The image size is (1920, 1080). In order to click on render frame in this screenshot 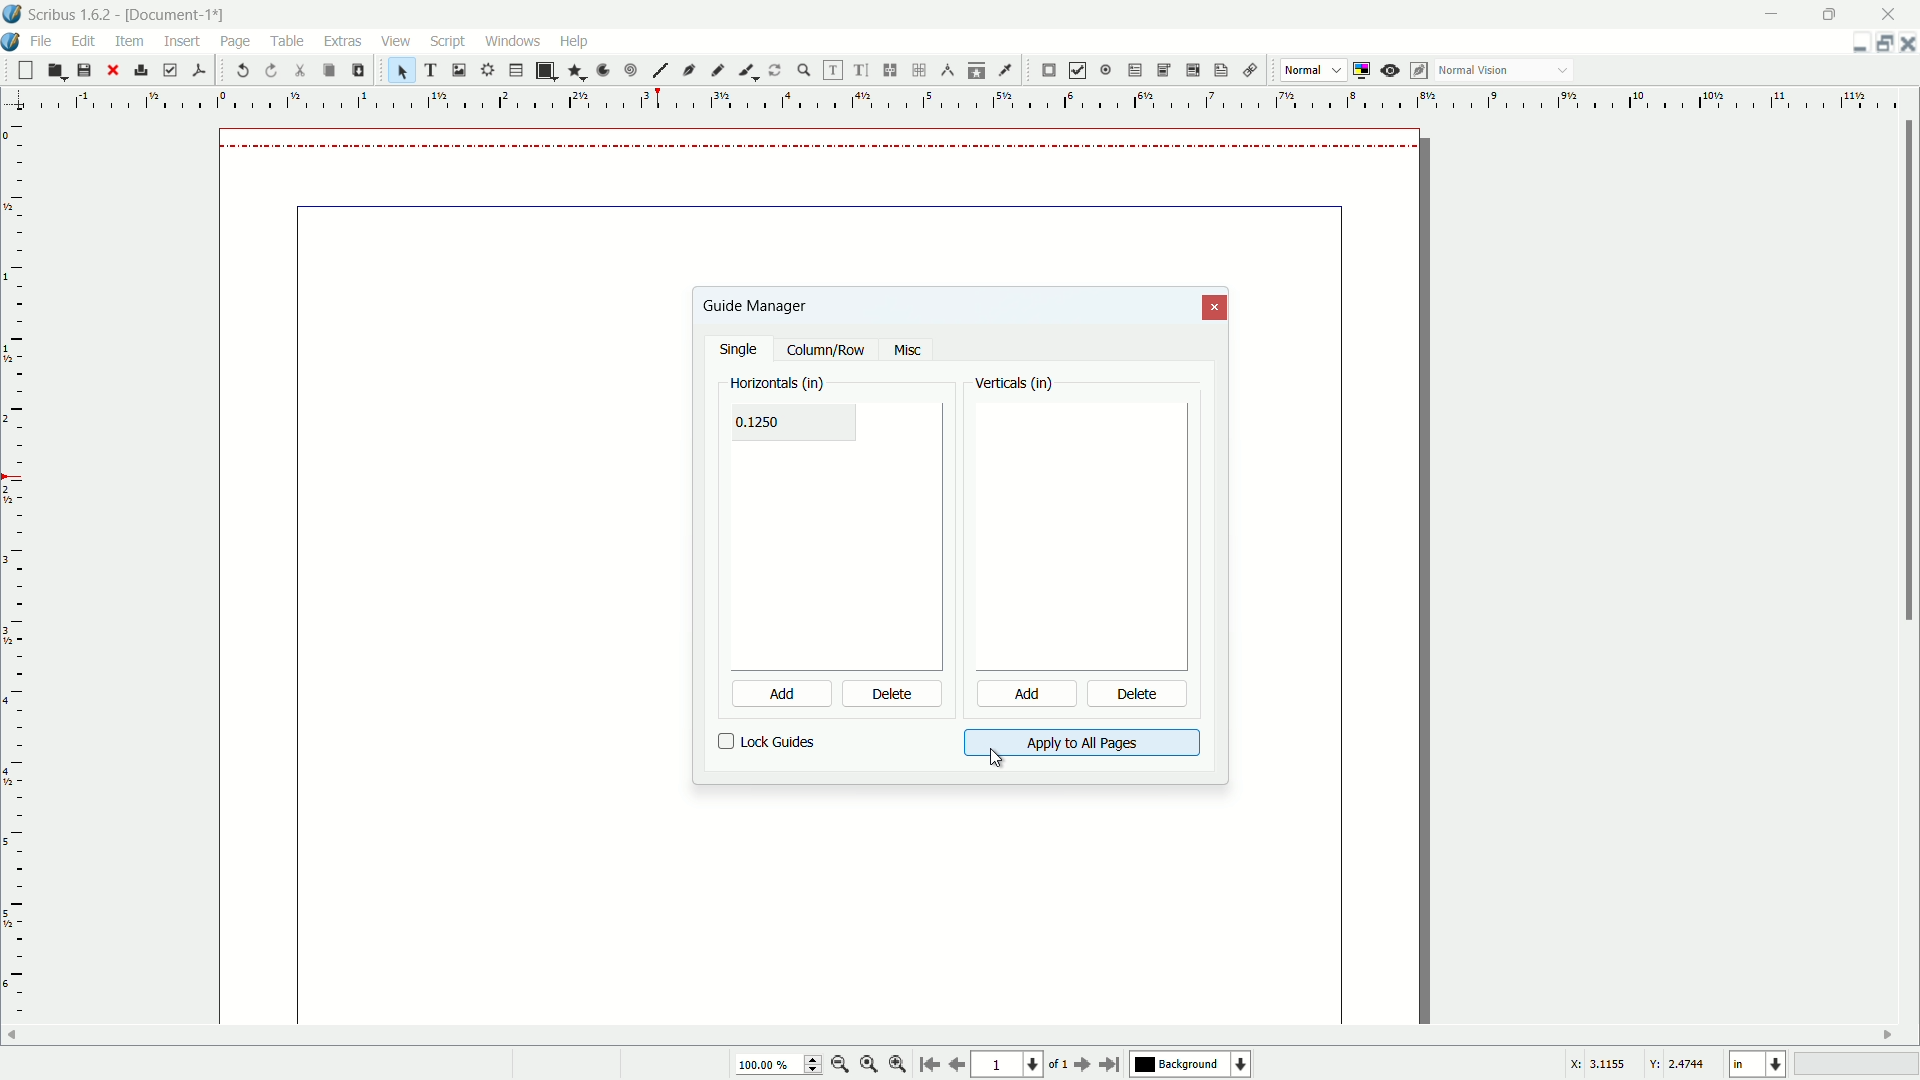, I will do `click(485, 70)`.